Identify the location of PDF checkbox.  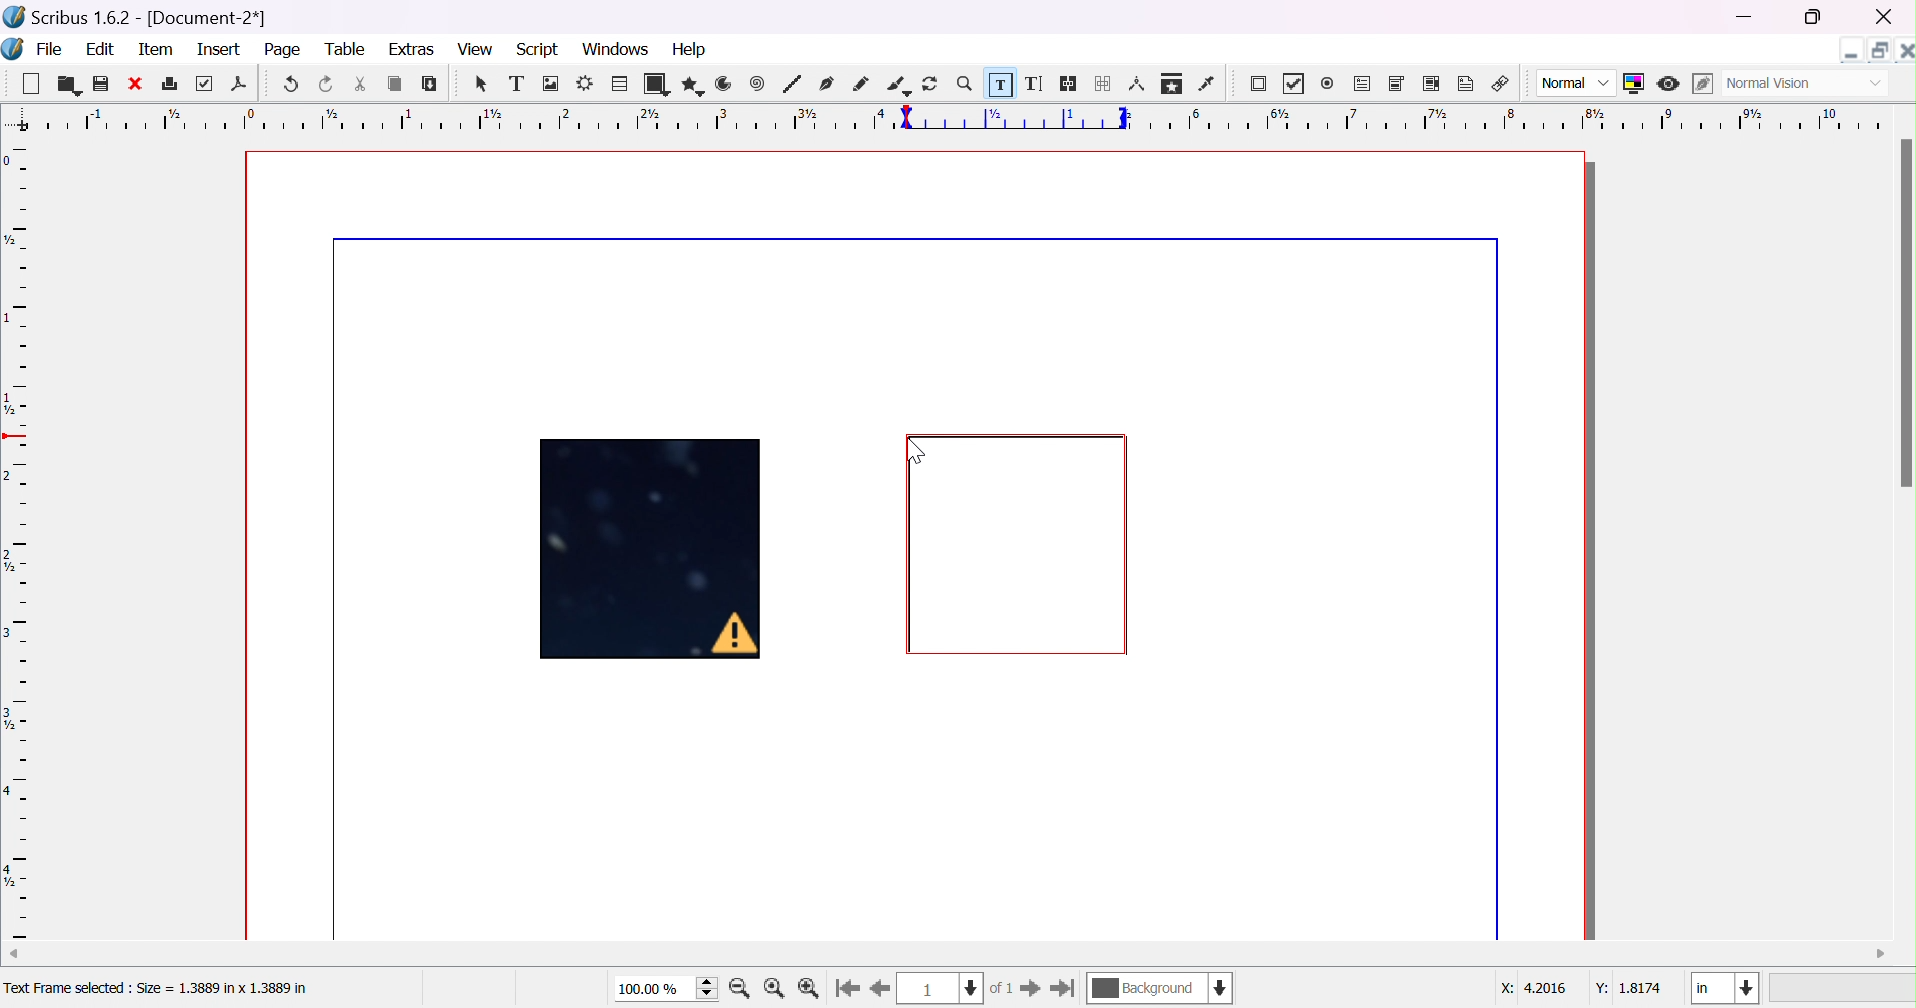
(1299, 84).